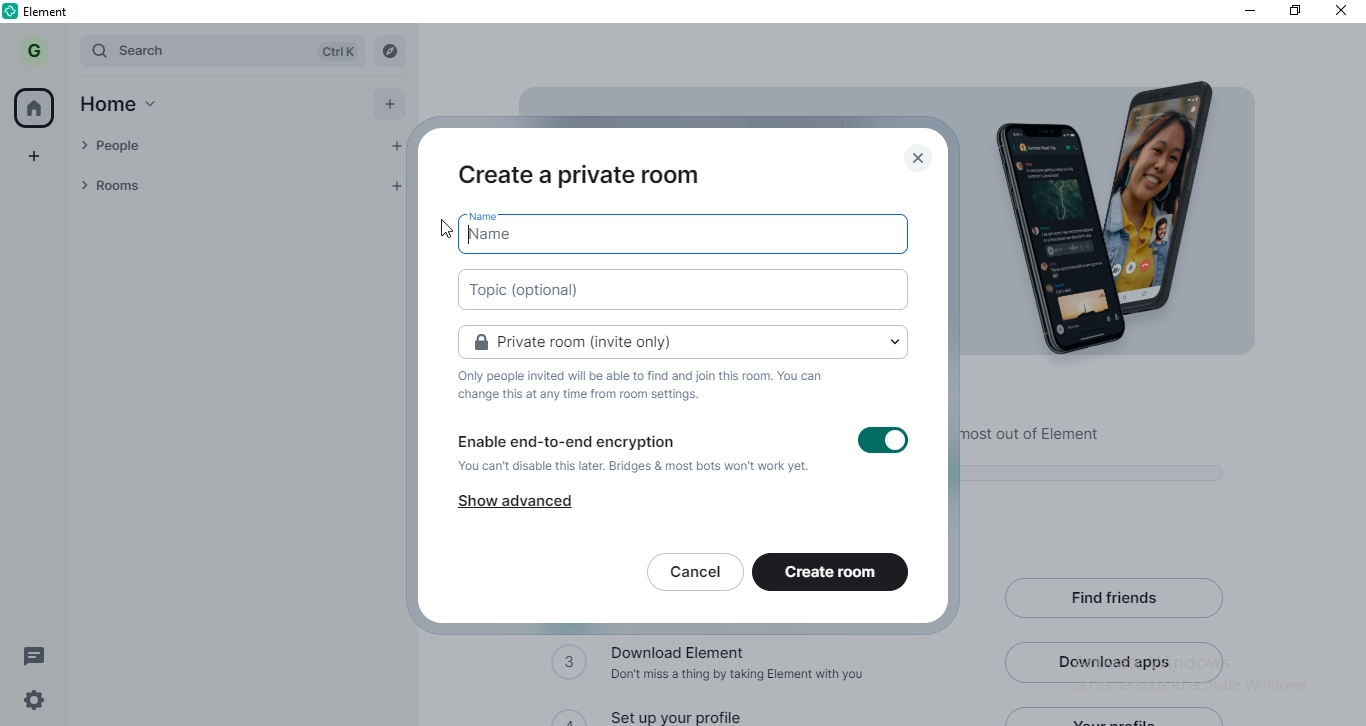  What do you see at coordinates (508, 504) in the screenshot?
I see `show advanced` at bounding box center [508, 504].